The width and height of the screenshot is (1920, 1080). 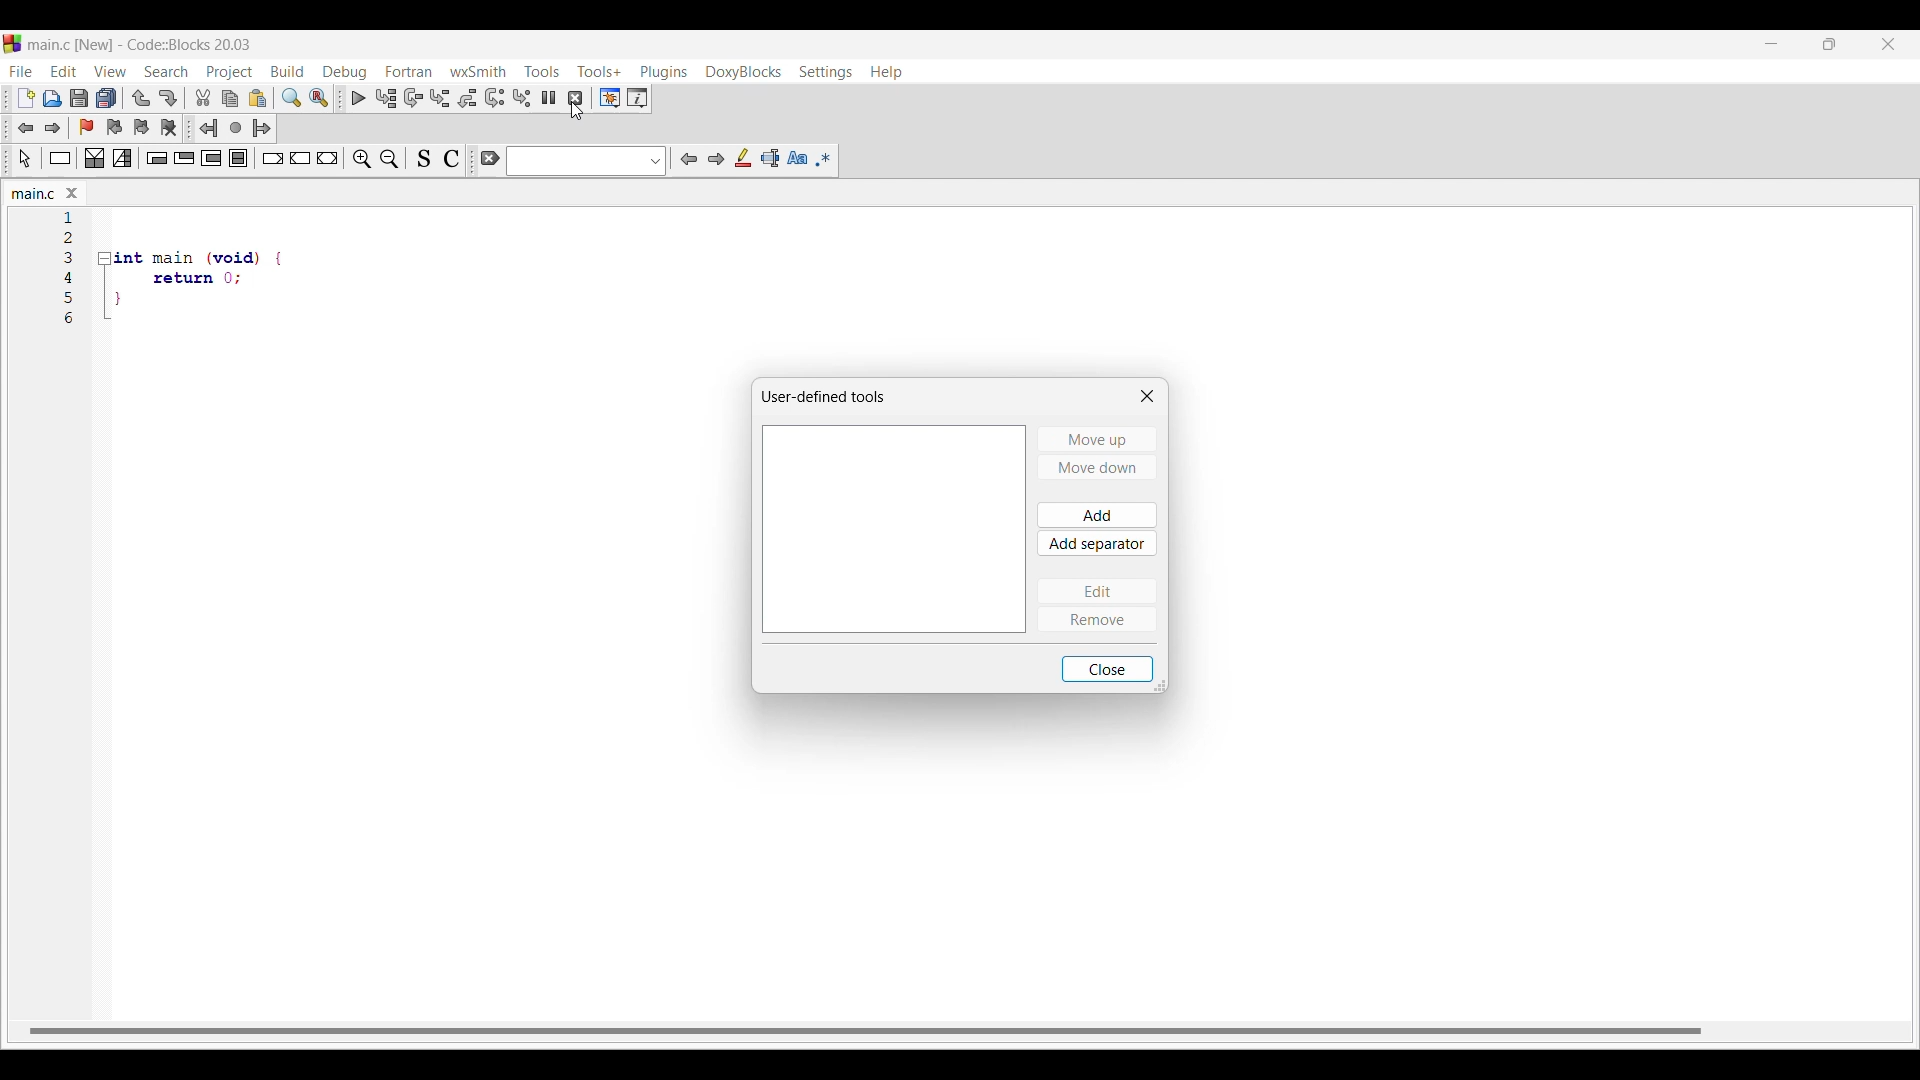 What do you see at coordinates (386, 99) in the screenshot?
I see `Run to cursor` at bounding box center [386, 99].